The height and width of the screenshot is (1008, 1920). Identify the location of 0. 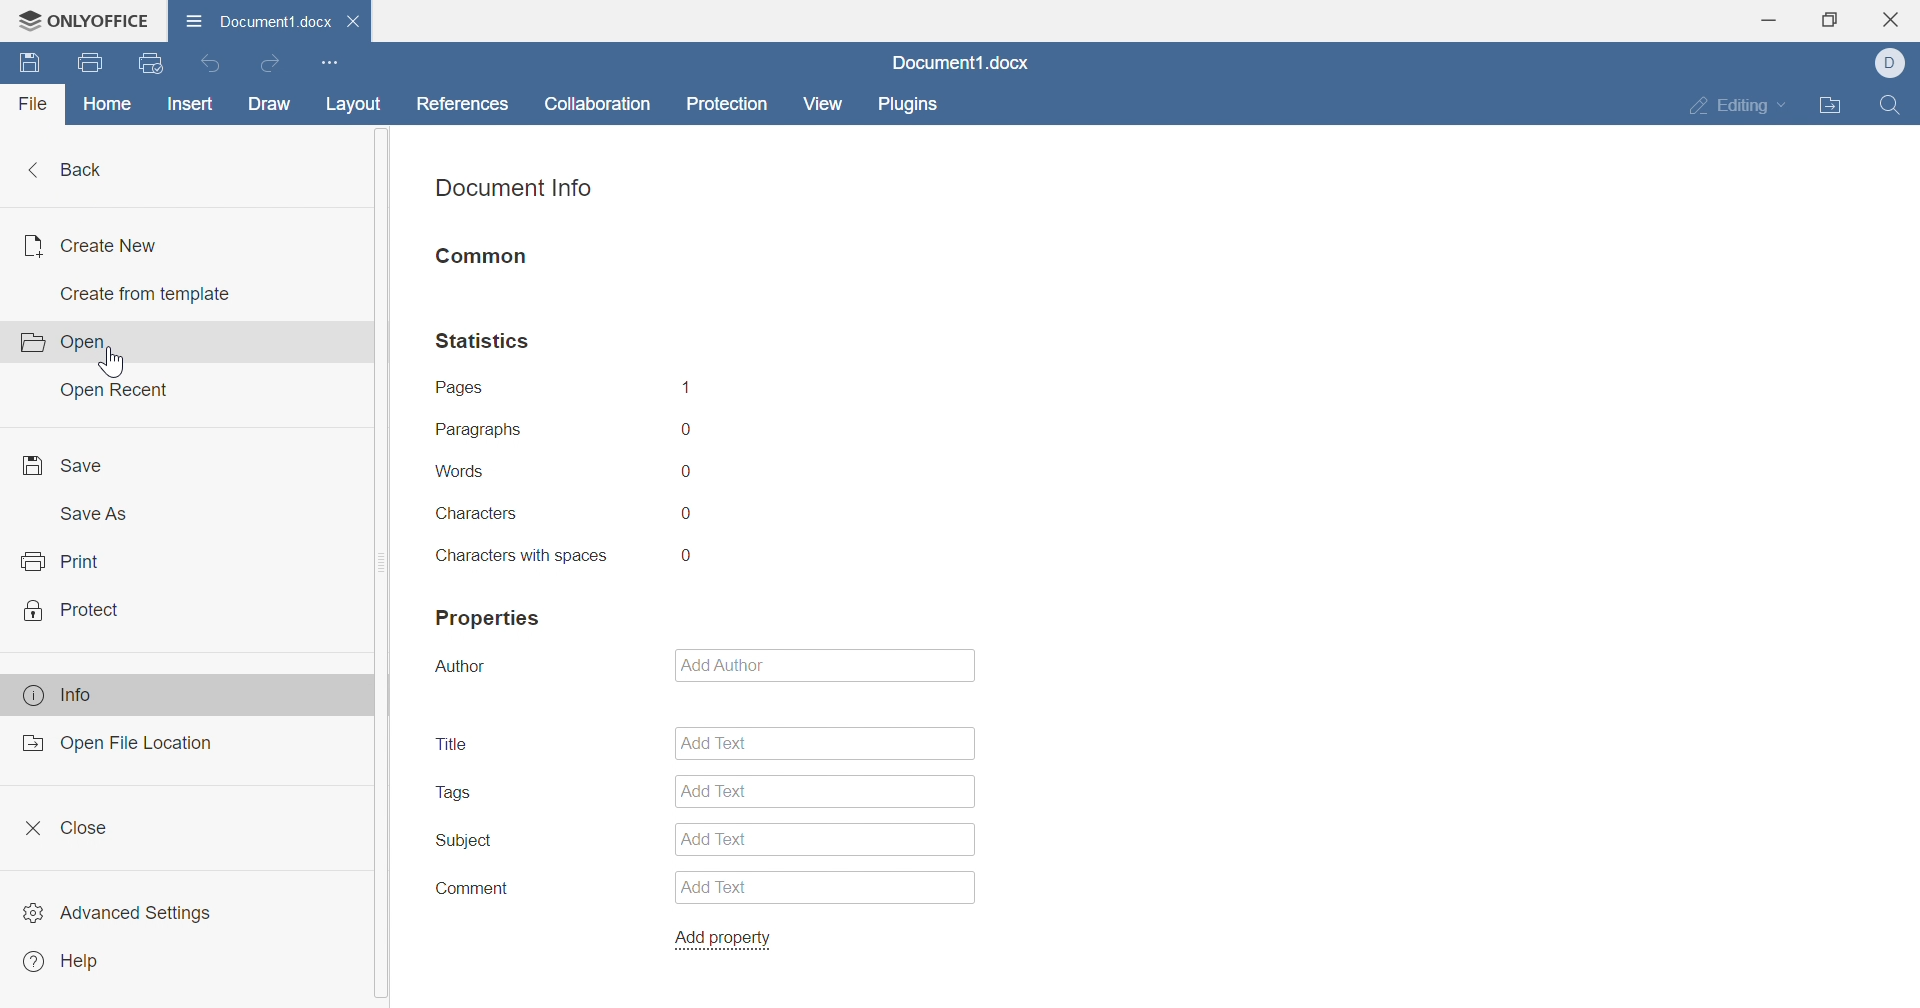
(687, 430).